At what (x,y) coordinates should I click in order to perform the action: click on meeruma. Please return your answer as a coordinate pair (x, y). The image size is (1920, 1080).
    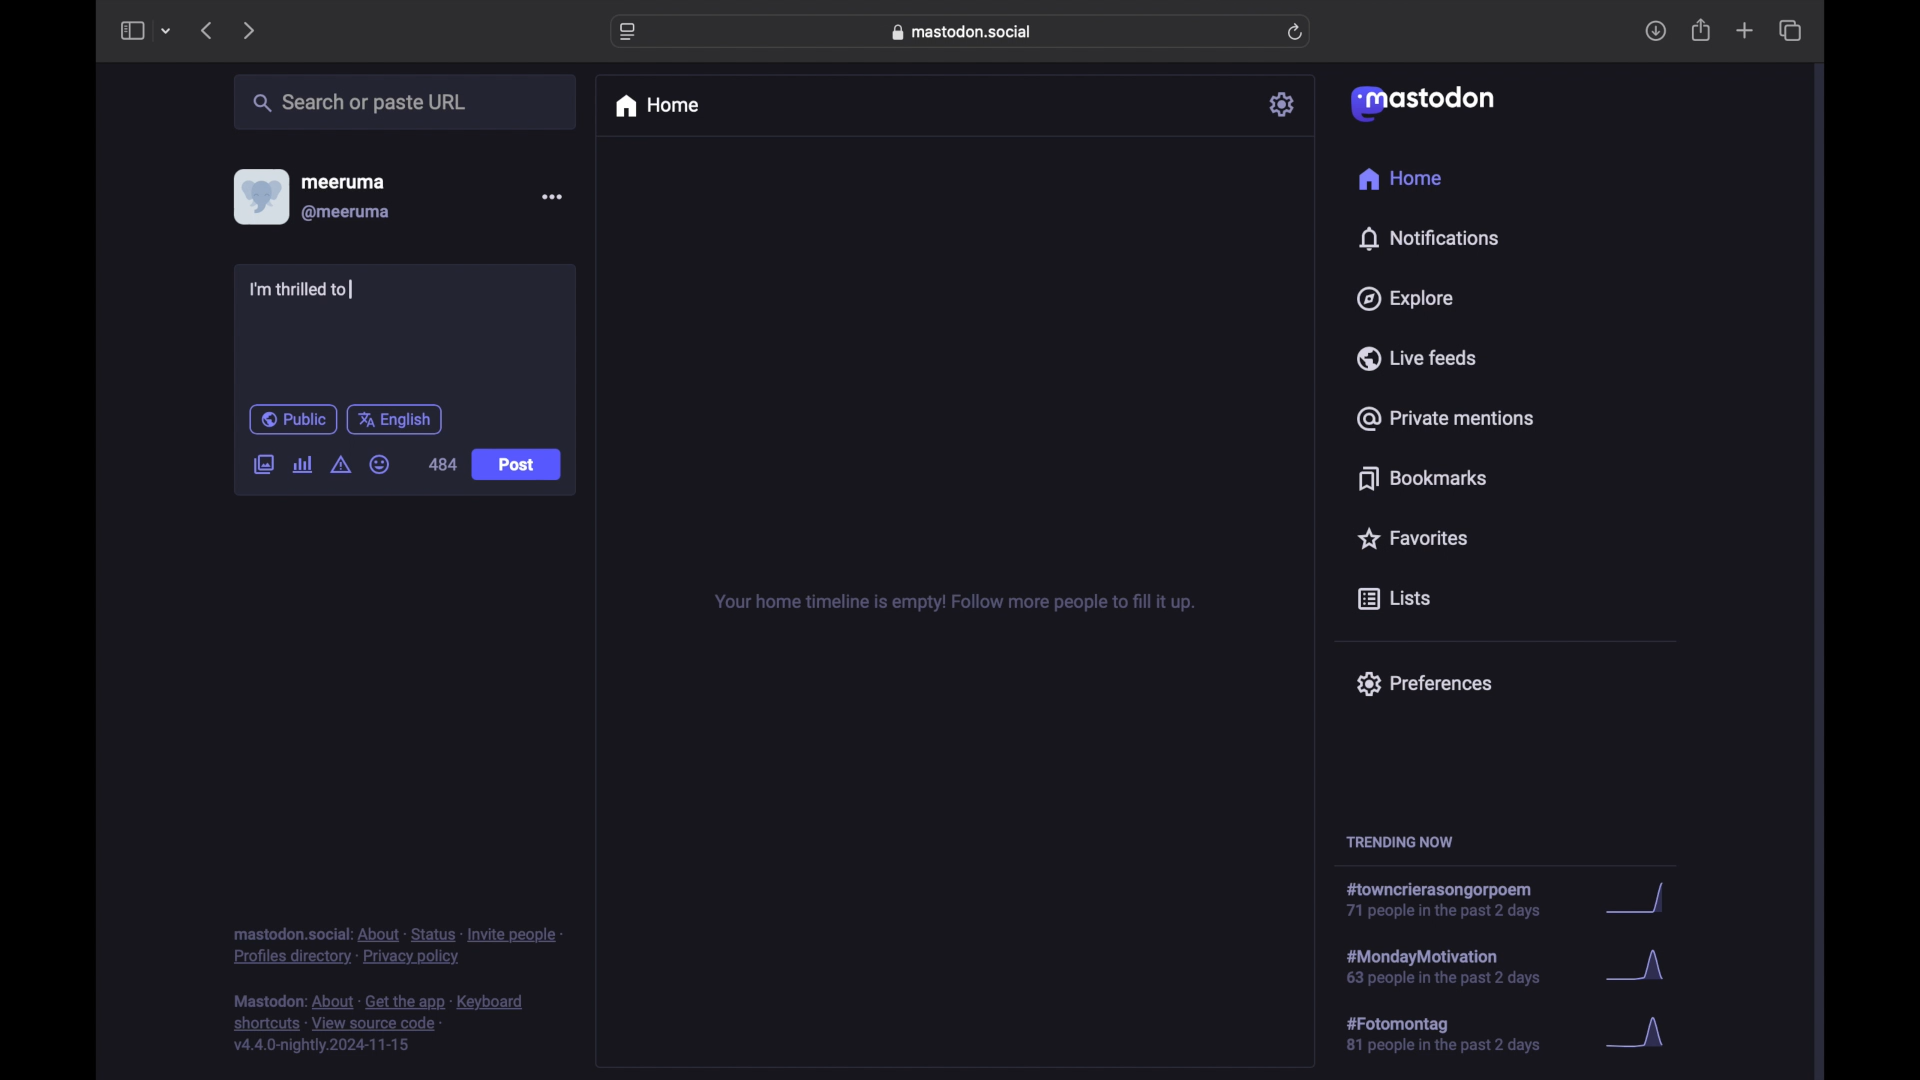
    Looking at the image, I should click on (343, 182).